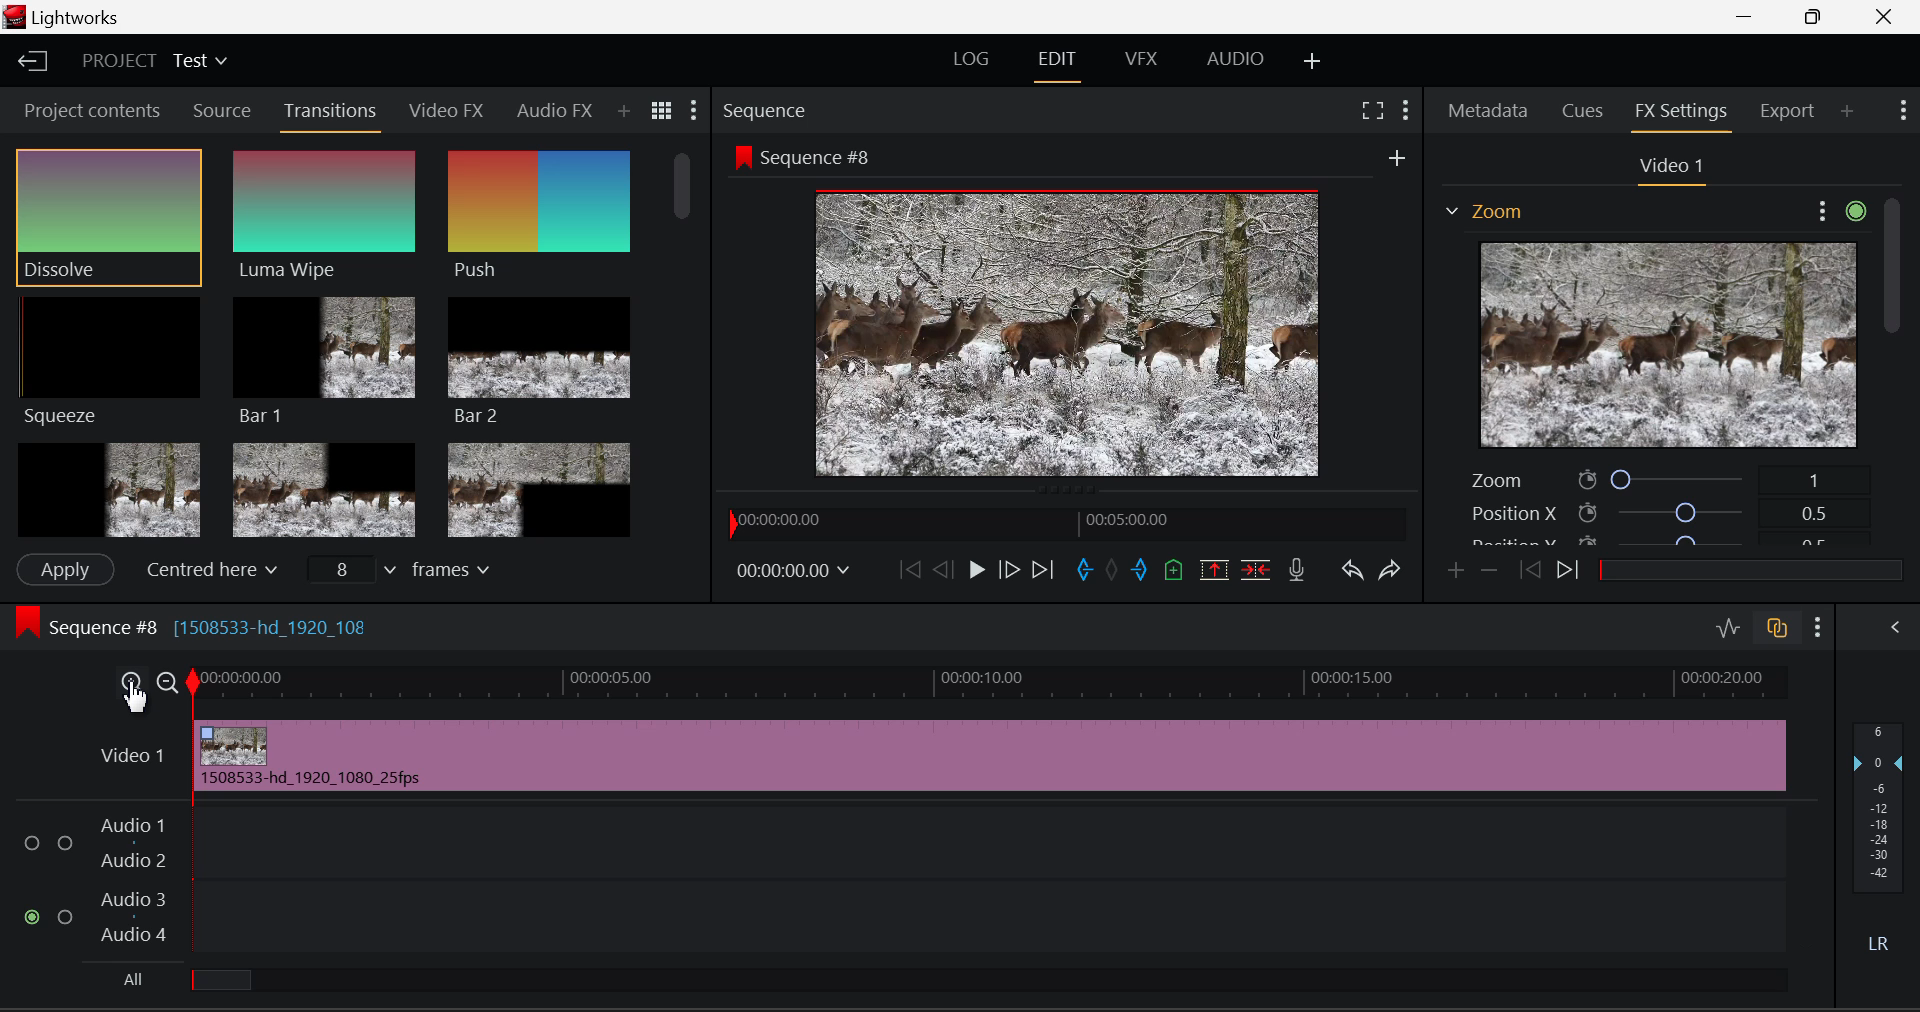 This screenshot has height=1012, width=1920. I want to click on Push, so click(541, 218).